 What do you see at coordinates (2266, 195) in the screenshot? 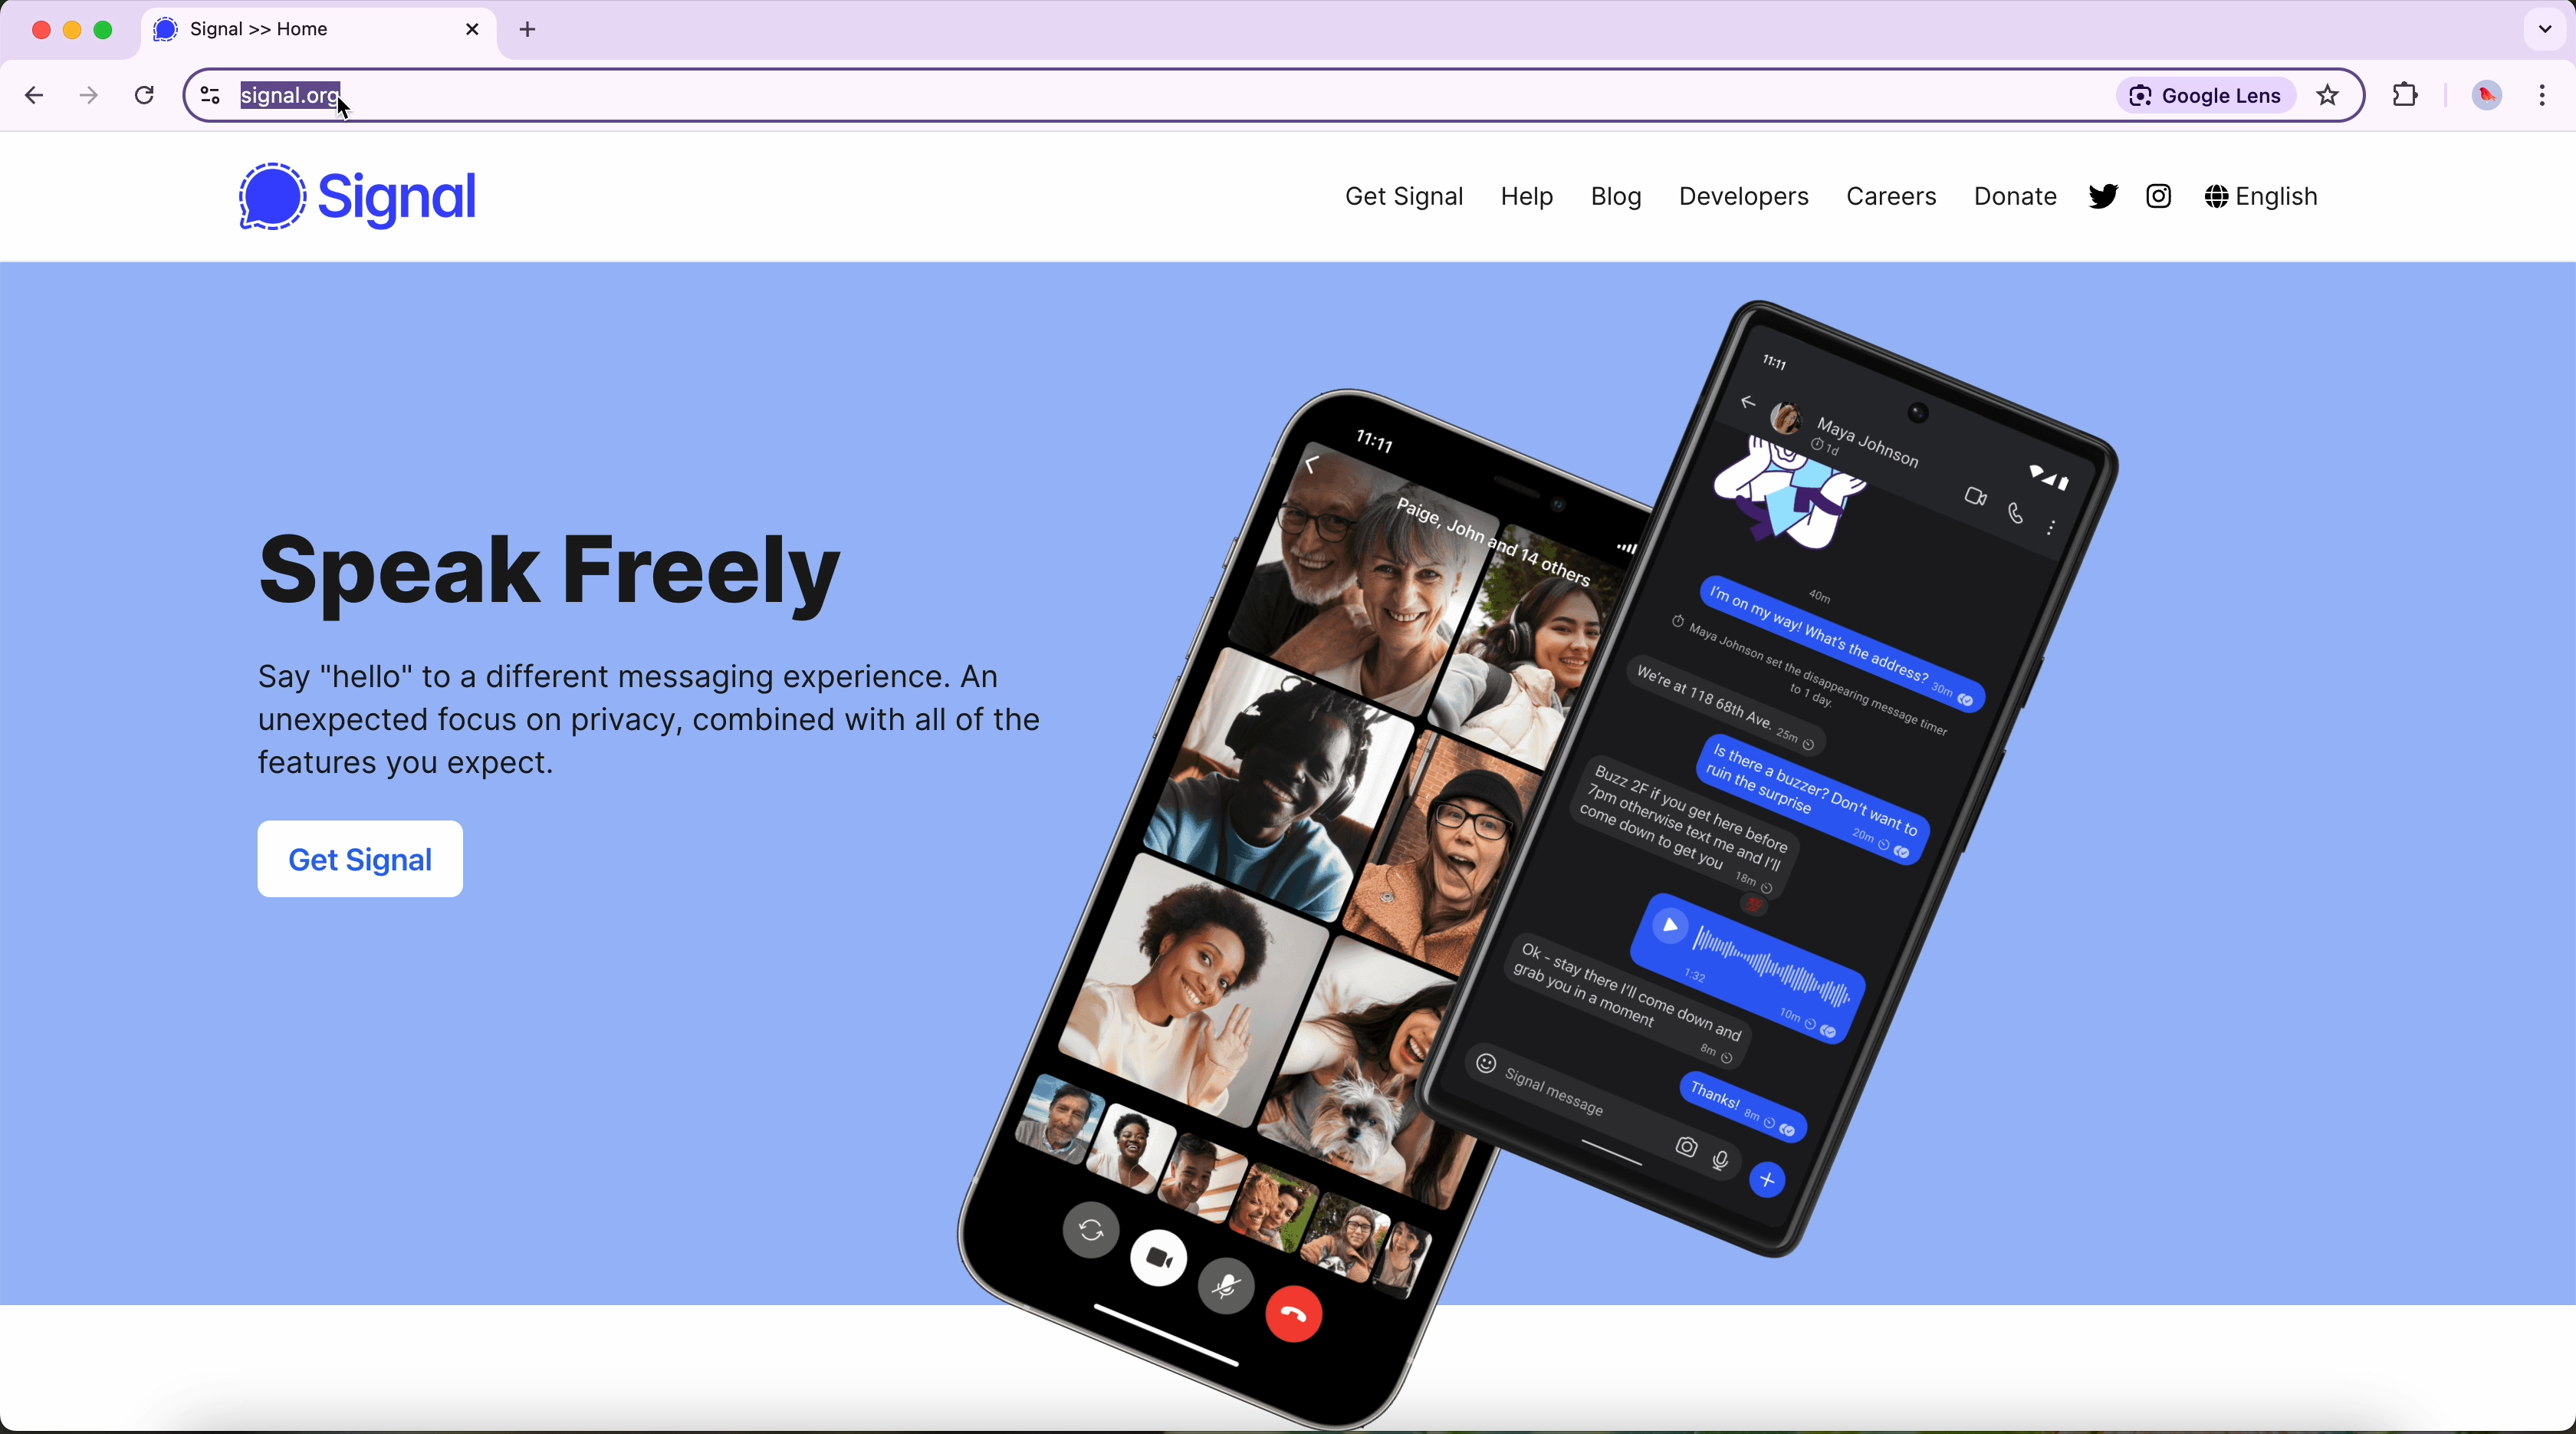
I see `English` at bounding box center [2266, 195].